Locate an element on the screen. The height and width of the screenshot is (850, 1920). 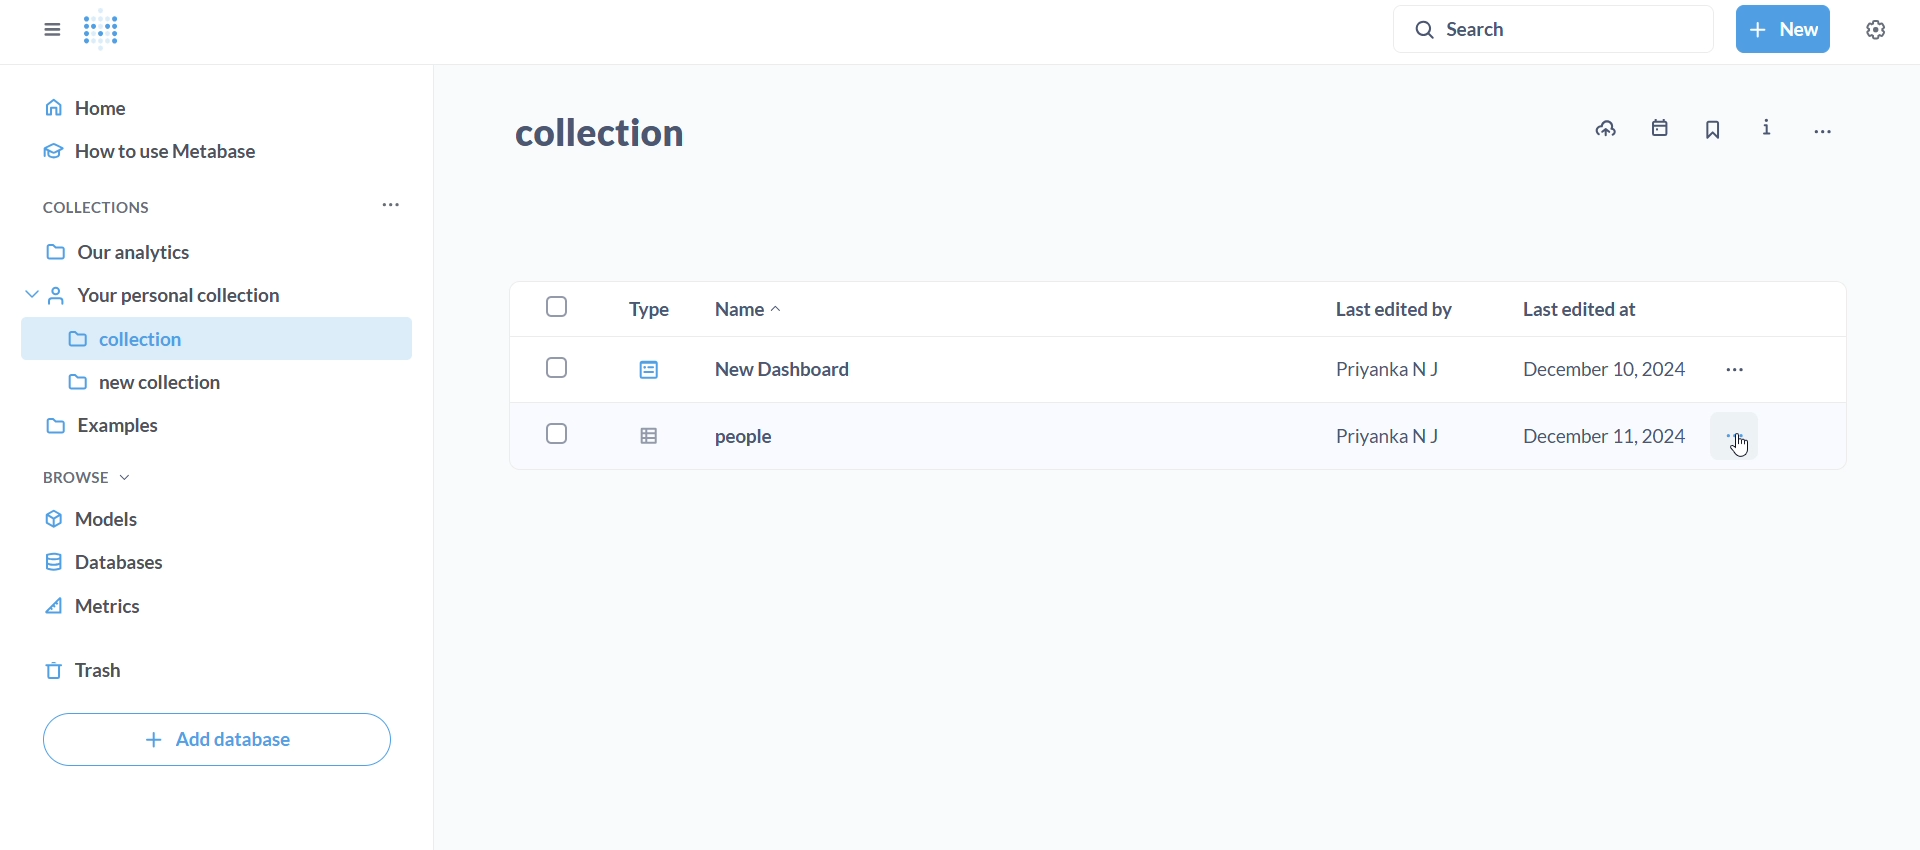
bookmarks is located at coordinates (1710, 131).